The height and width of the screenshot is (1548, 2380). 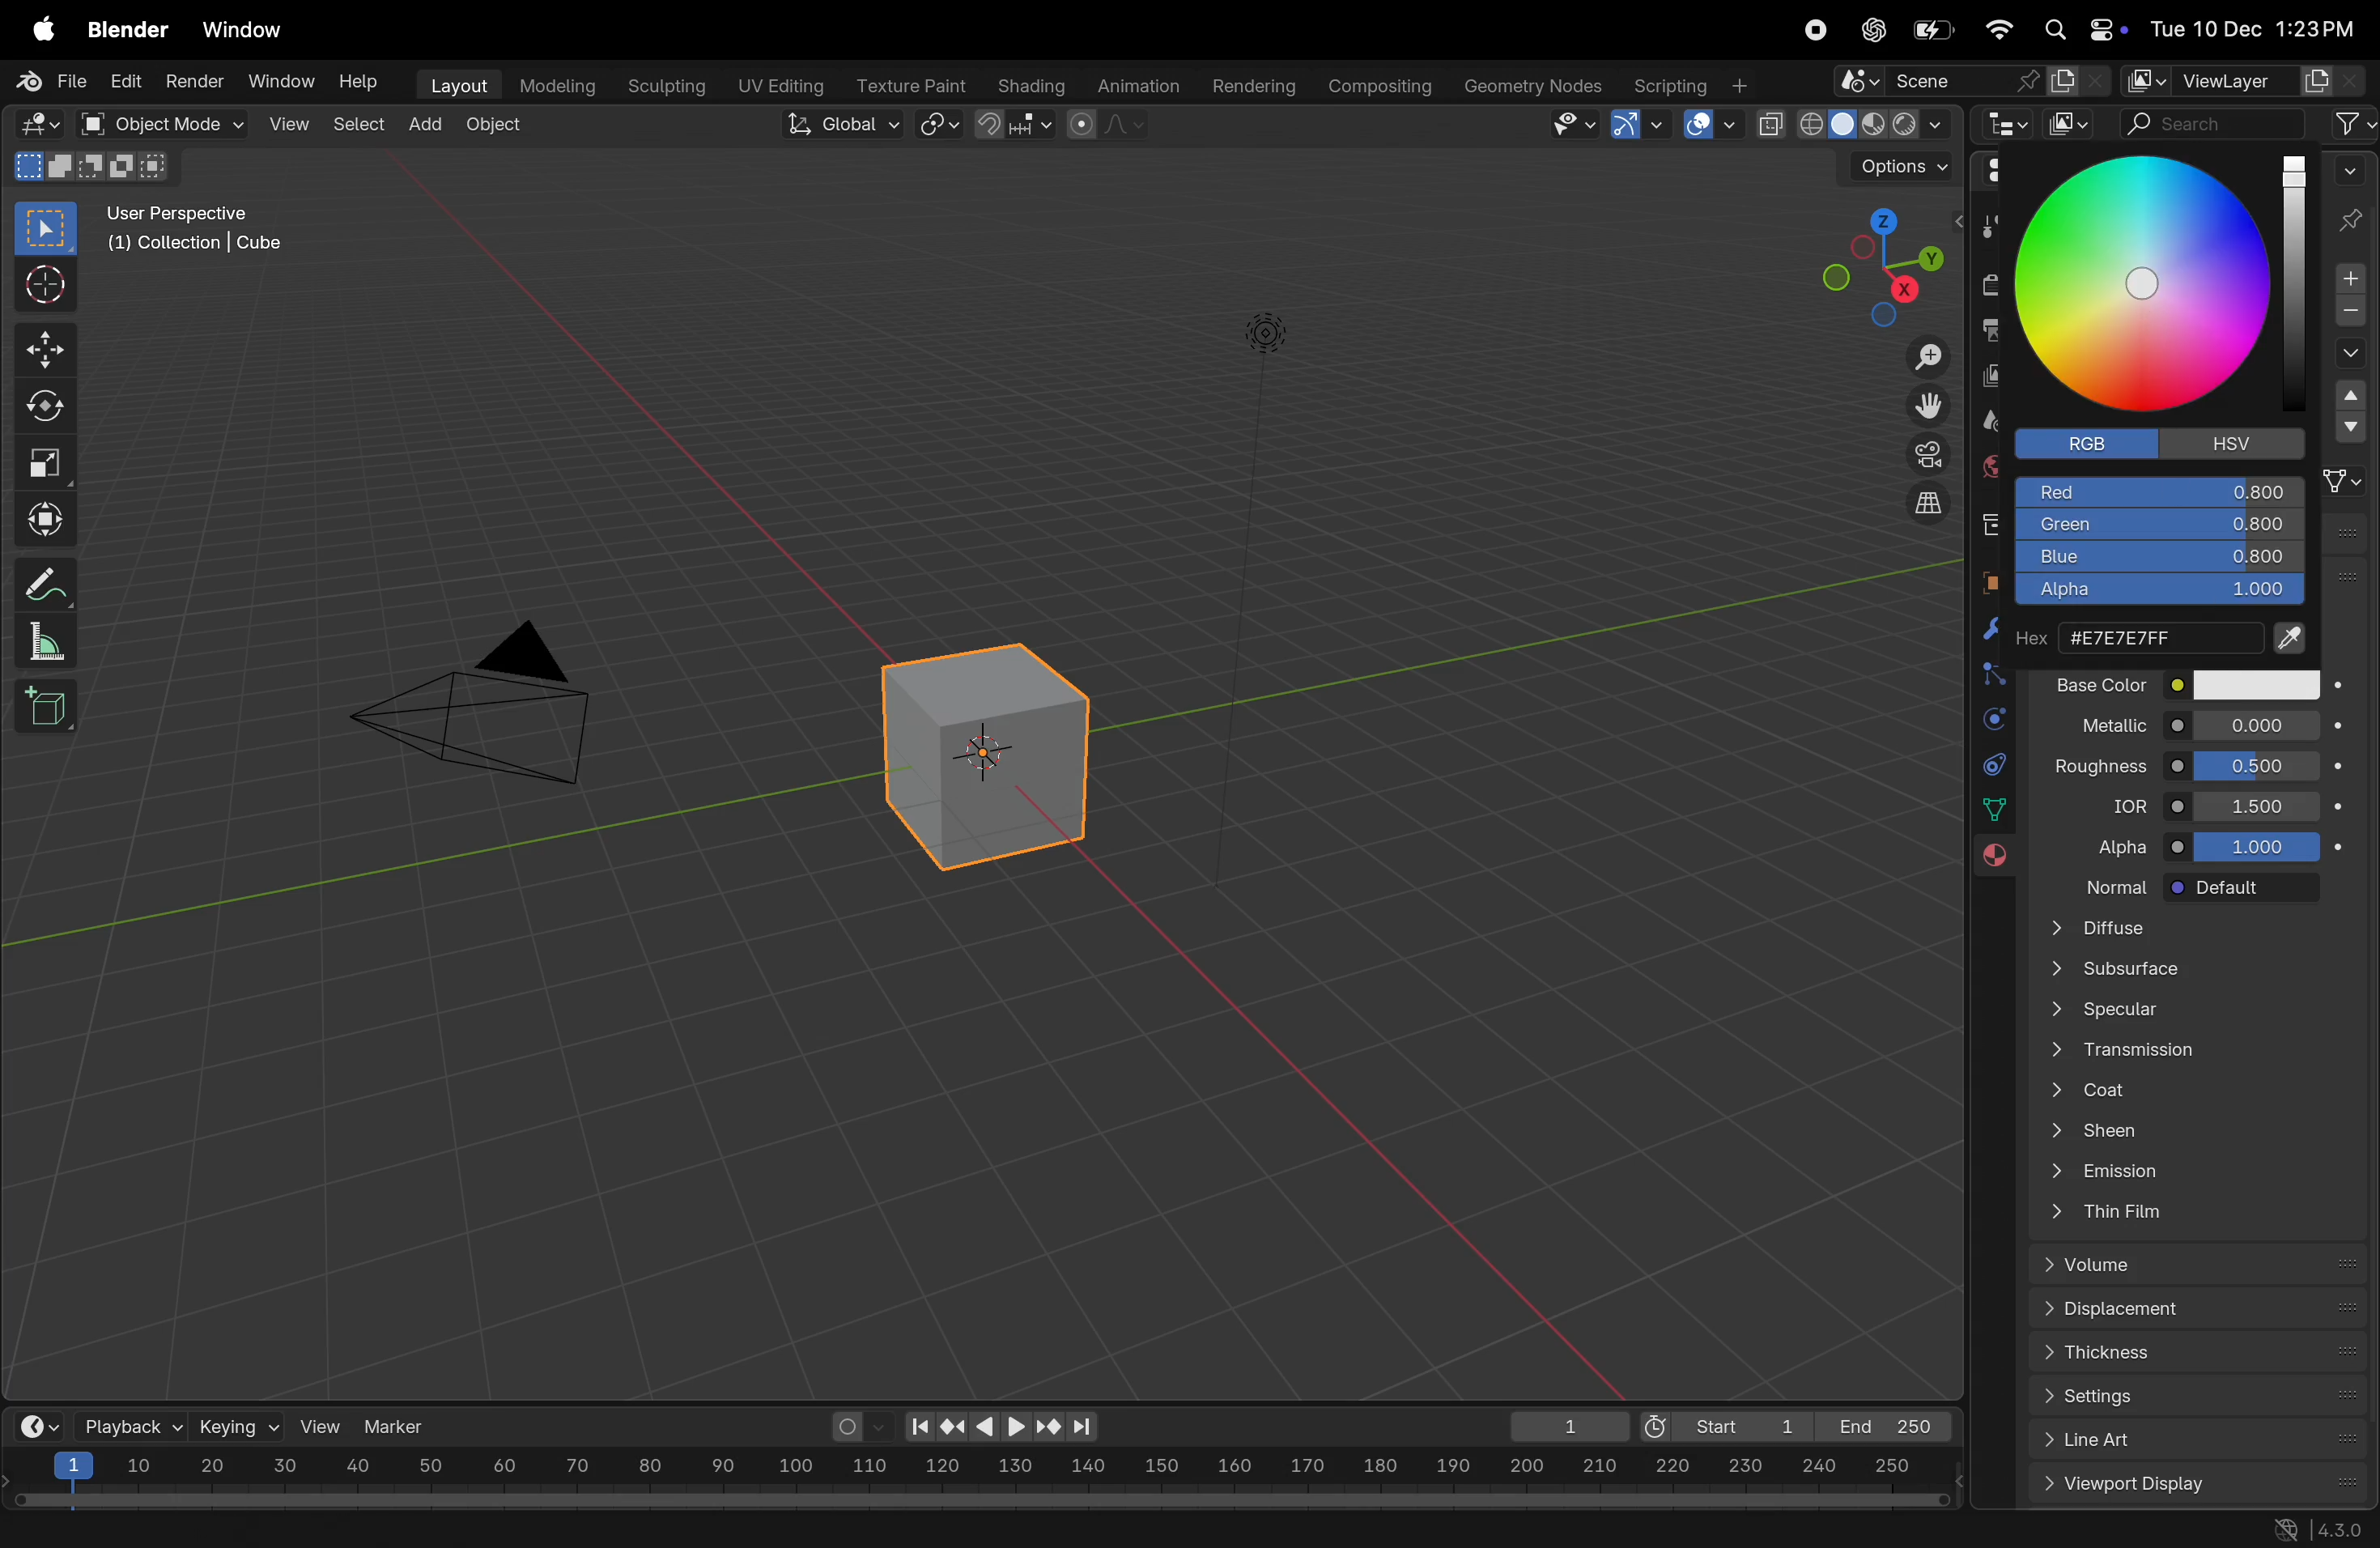 I want to click on transform, so click(x=41, y=516).